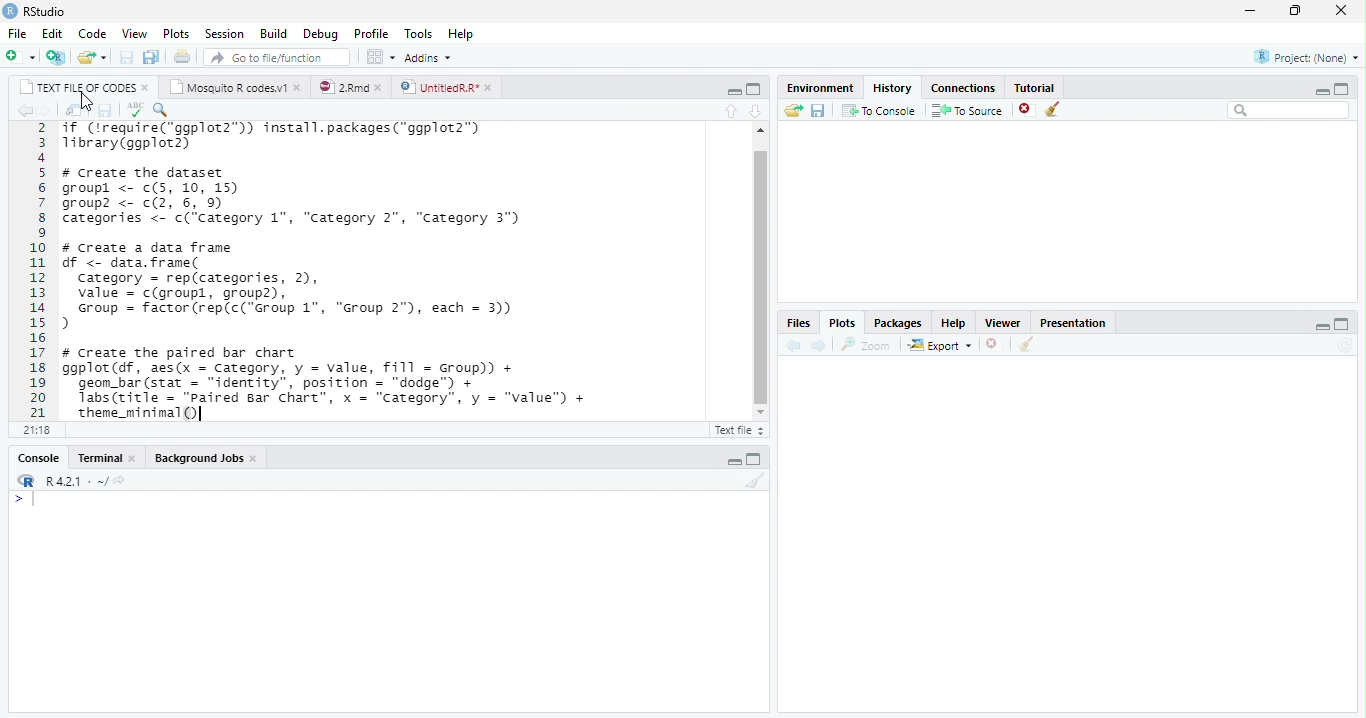 The height and width of the screenshot is (718, 1366). Describe the element at coordinates (799, 323) in the screenshot. I see `files` at that location.